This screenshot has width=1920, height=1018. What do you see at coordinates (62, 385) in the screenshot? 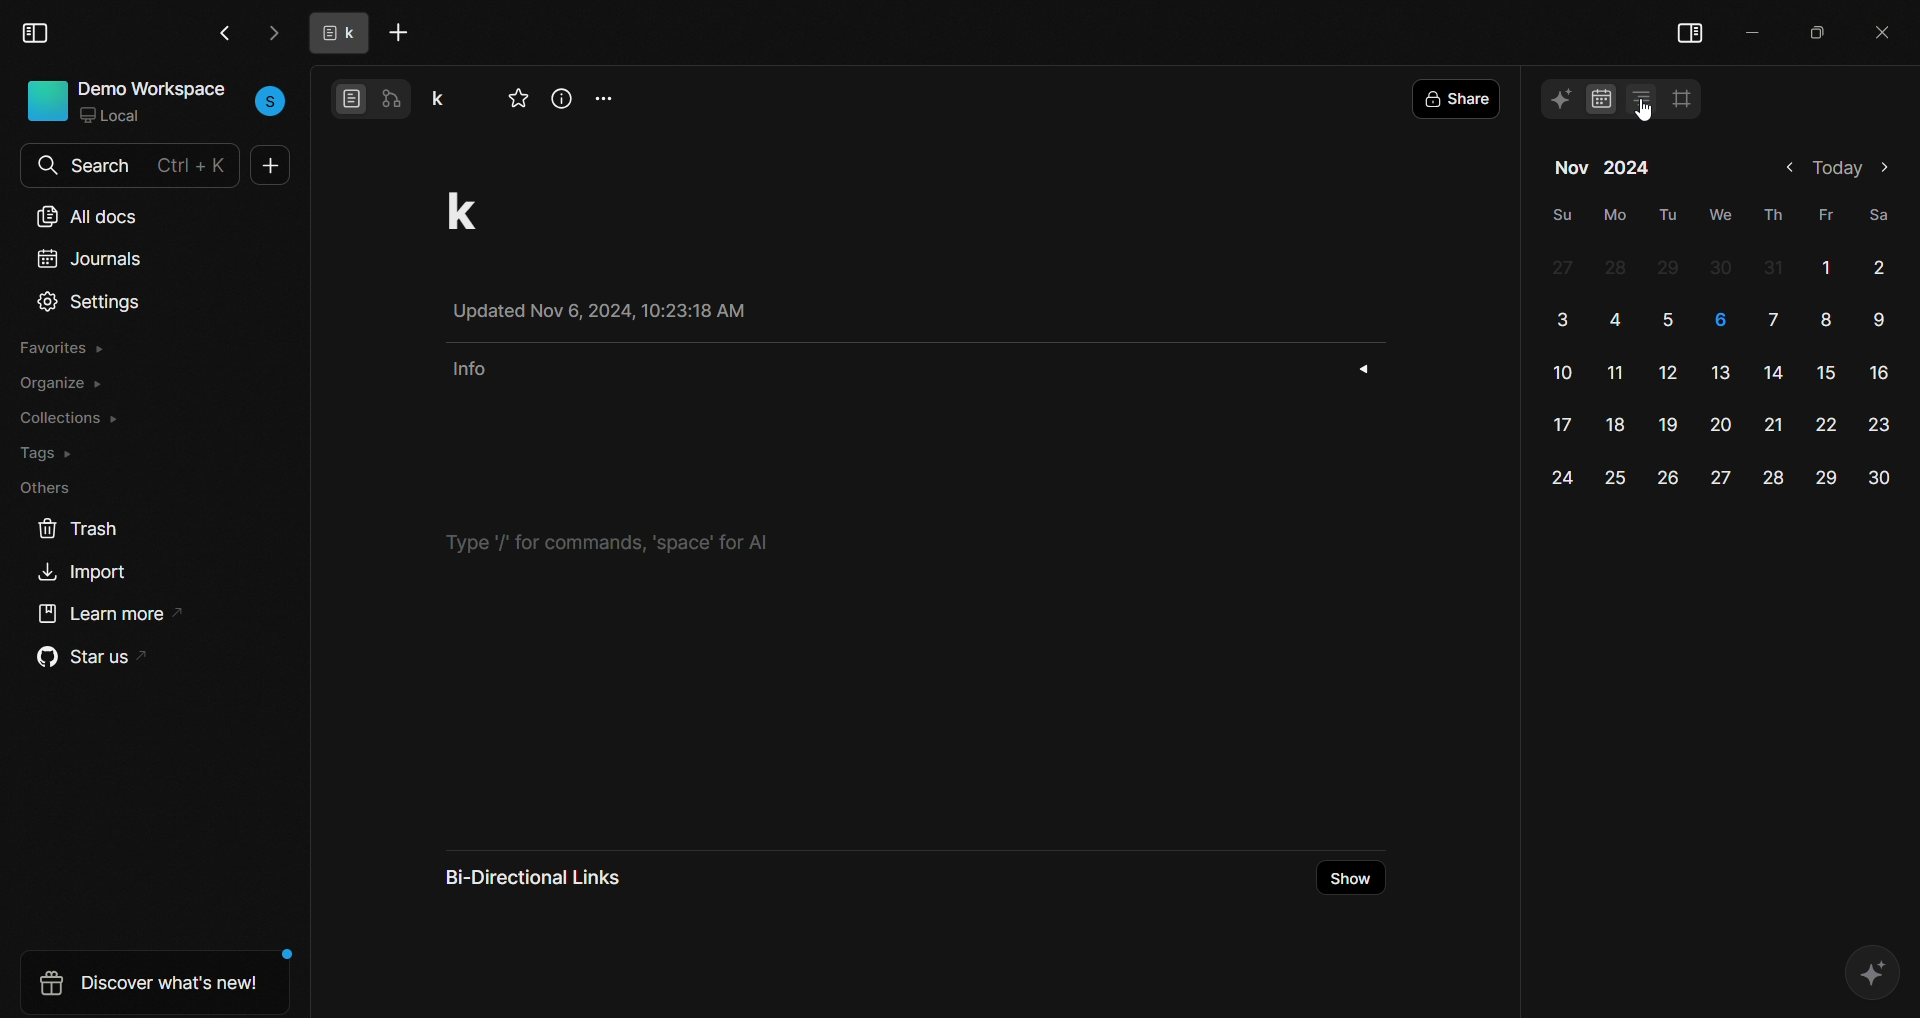
I see `organize` at bounding box center [62, 385].